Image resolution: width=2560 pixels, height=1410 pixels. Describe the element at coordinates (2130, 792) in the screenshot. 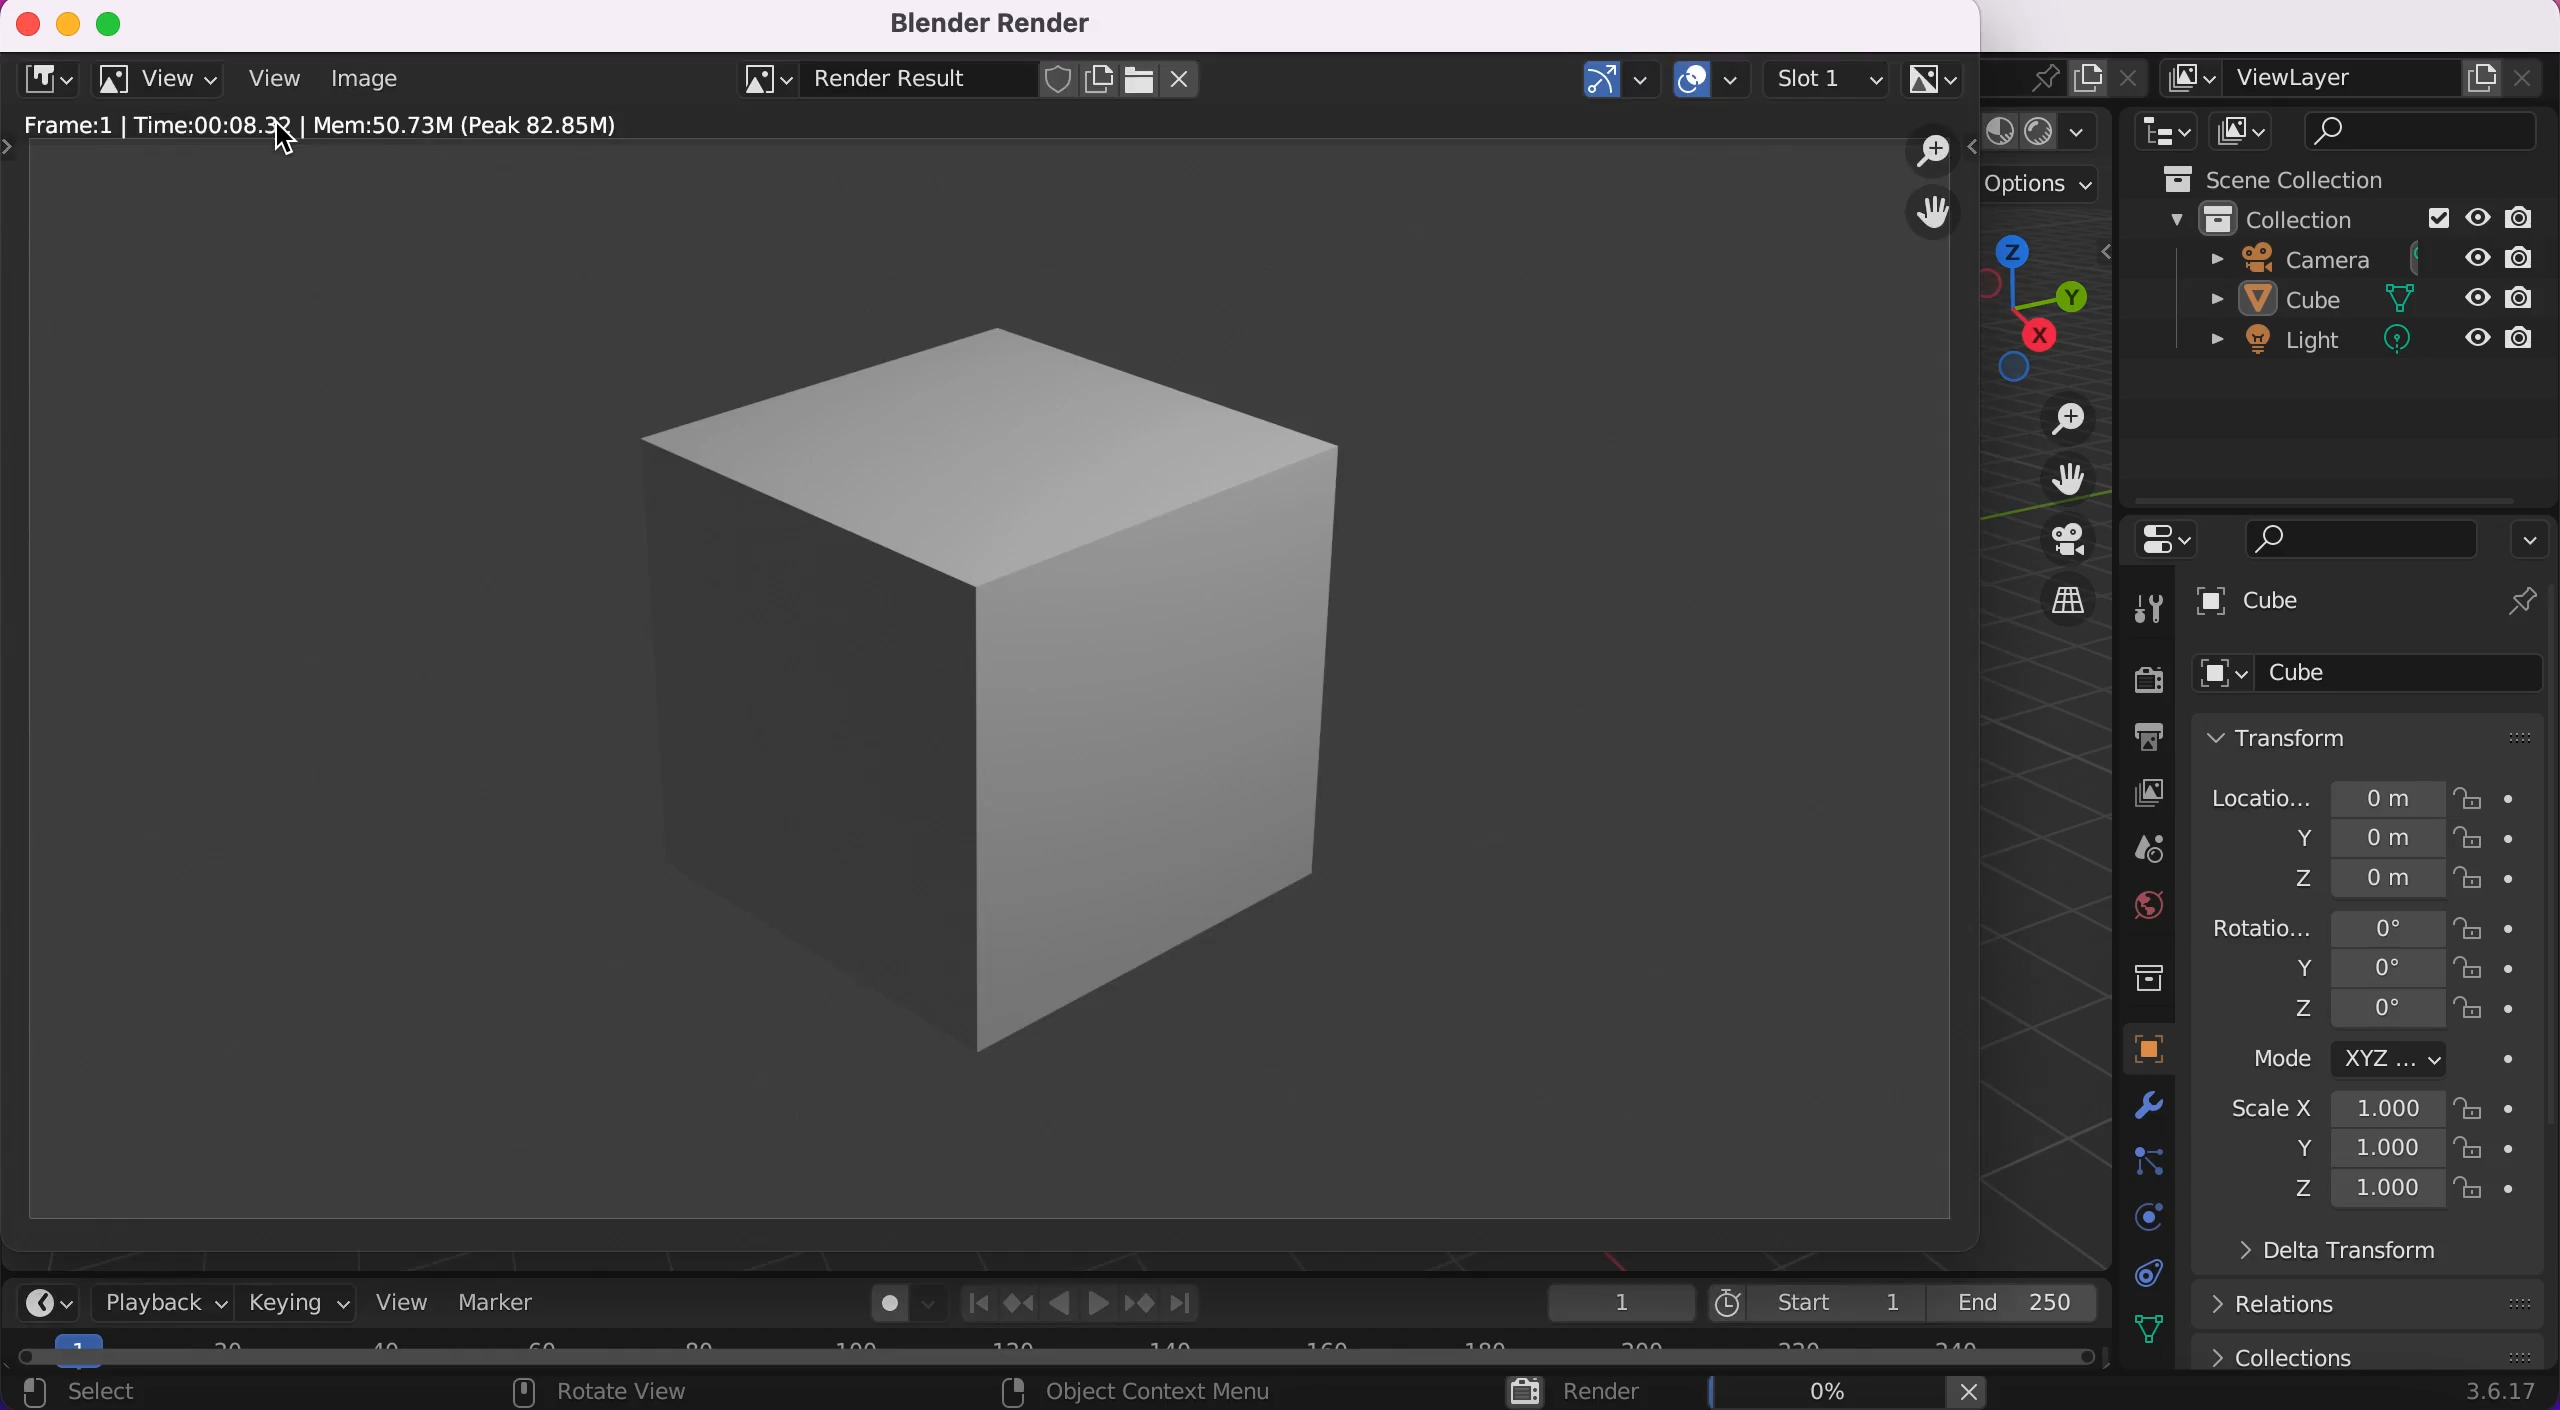

I see `layer` at that location.